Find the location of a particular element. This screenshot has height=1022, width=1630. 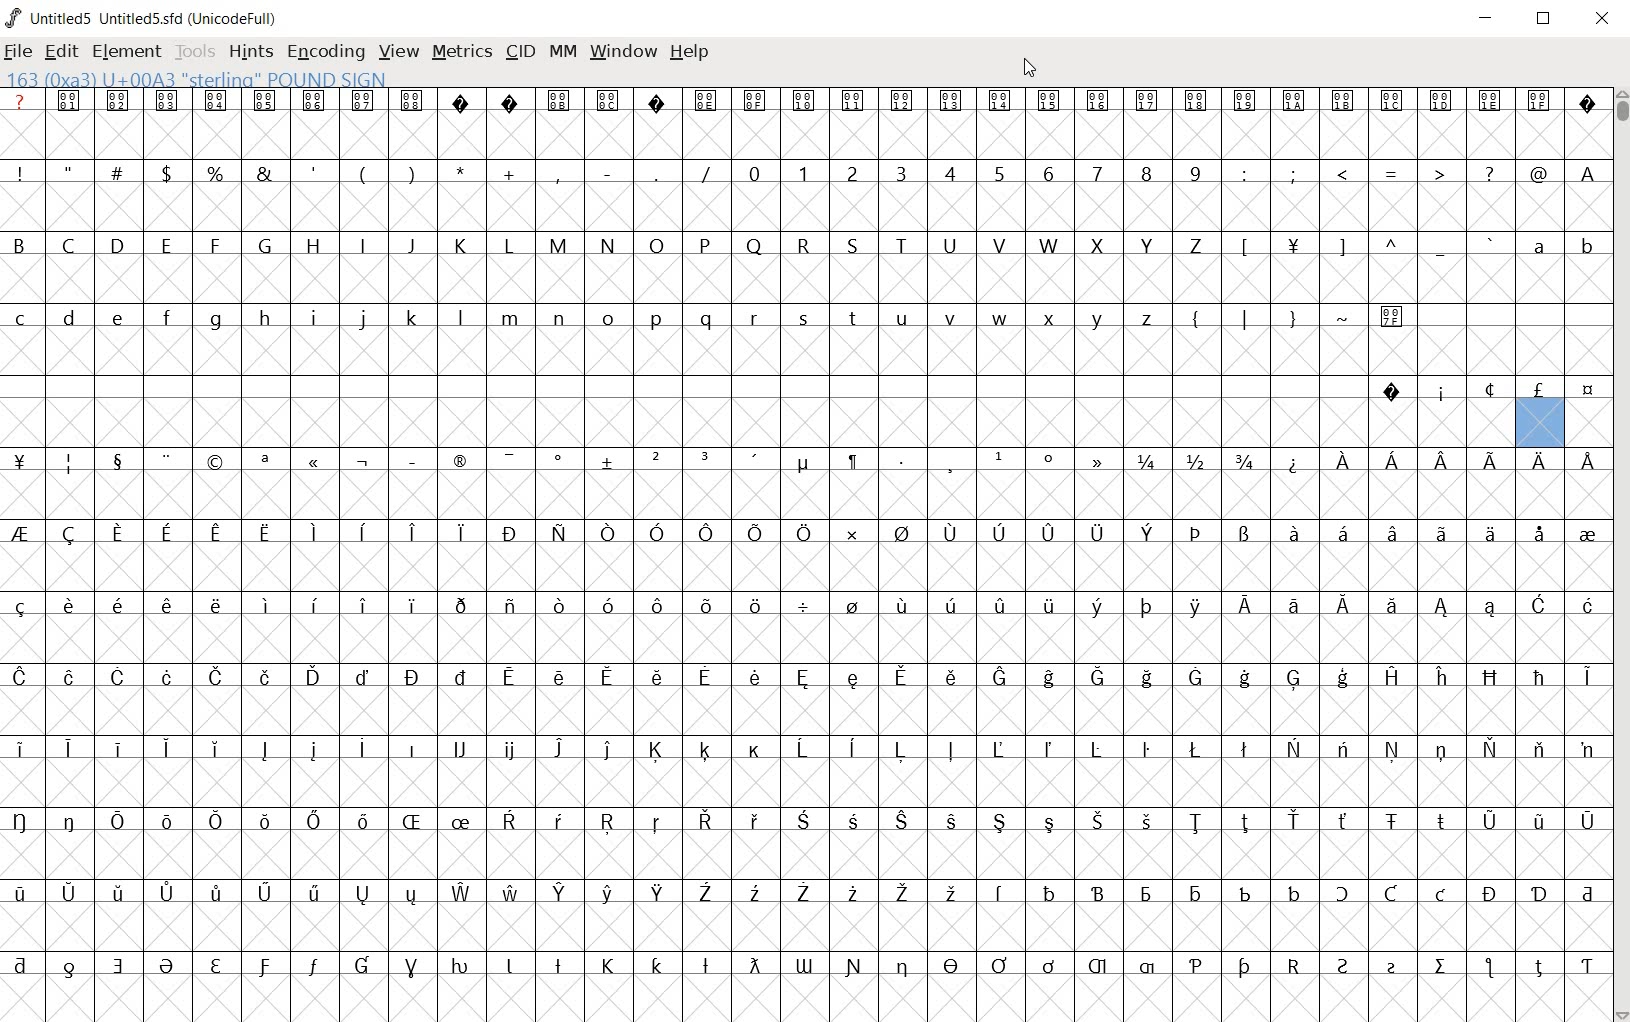

Symbol is located at coordinates (509, 967).